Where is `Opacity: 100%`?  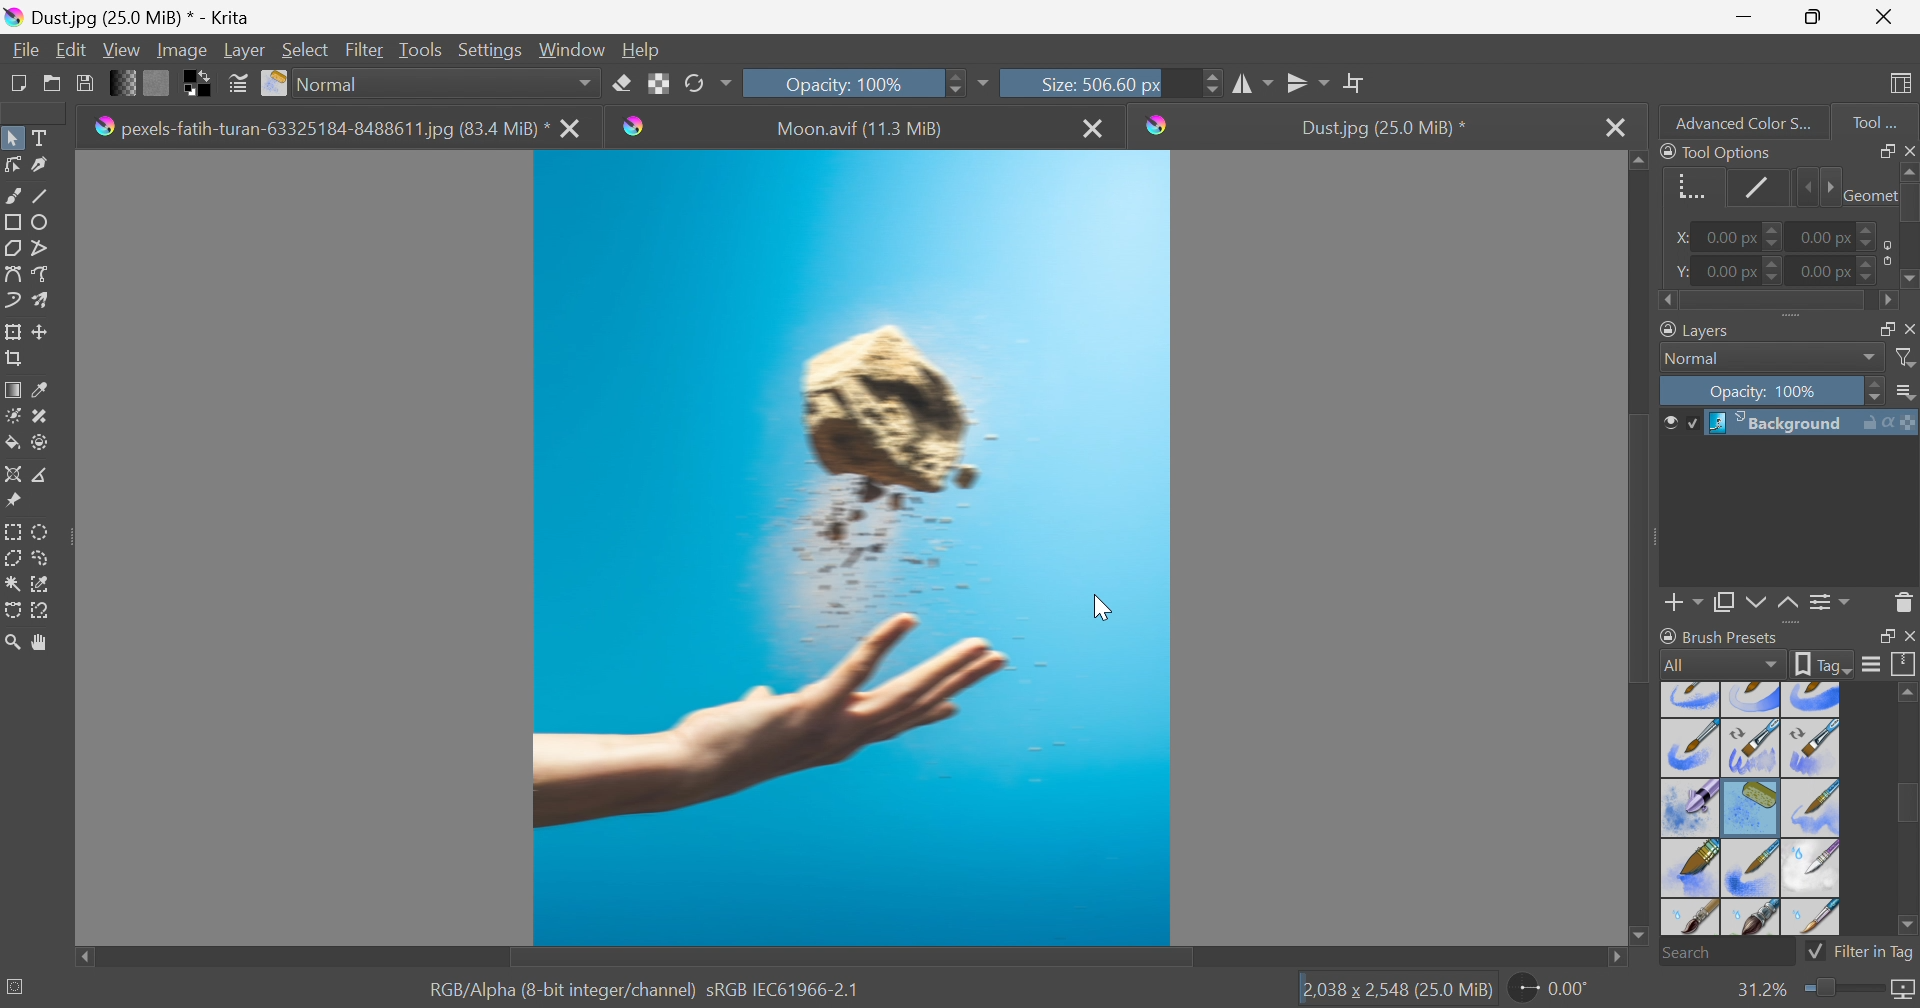
Opacity: 100% is located at coordinates (1767, 393).